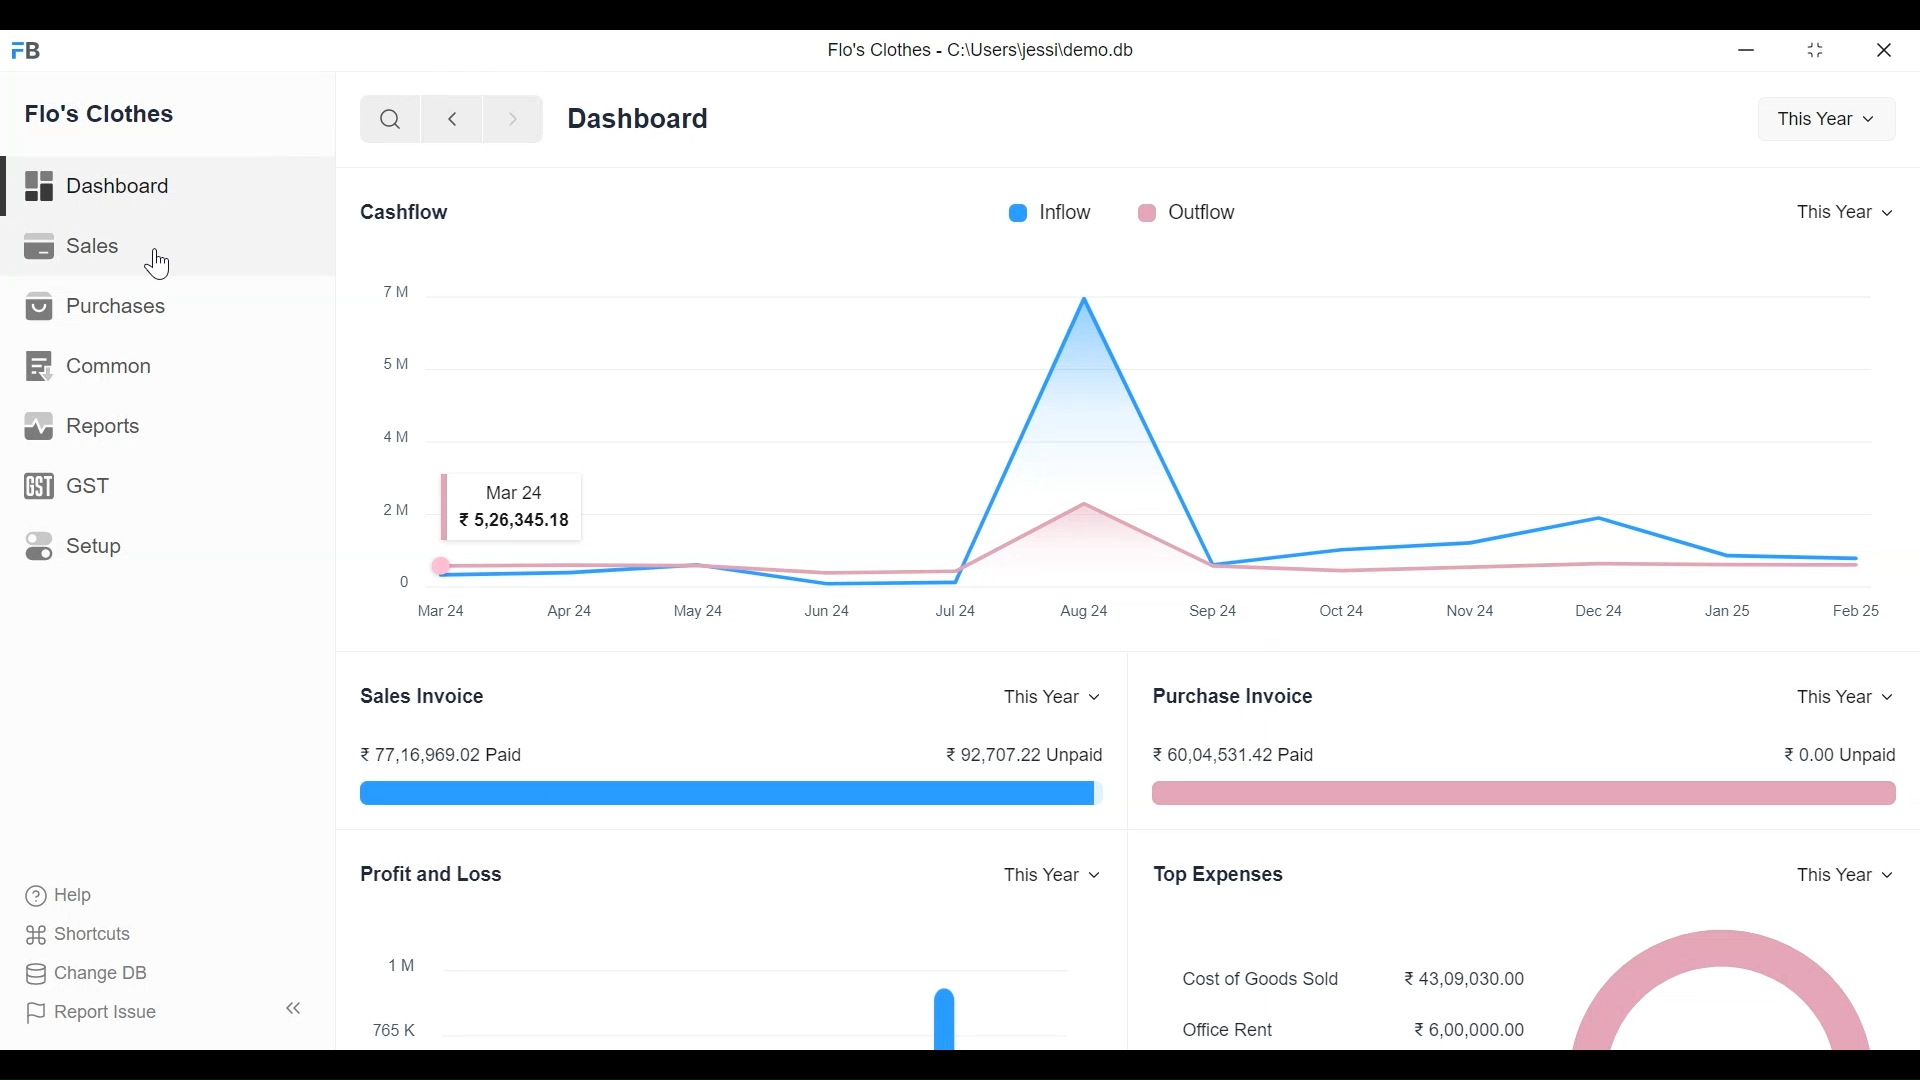  What do you see at coordinates (512, 119) in the screenshot?
I see `Navigate Forward` at bounding box center [512, 119].